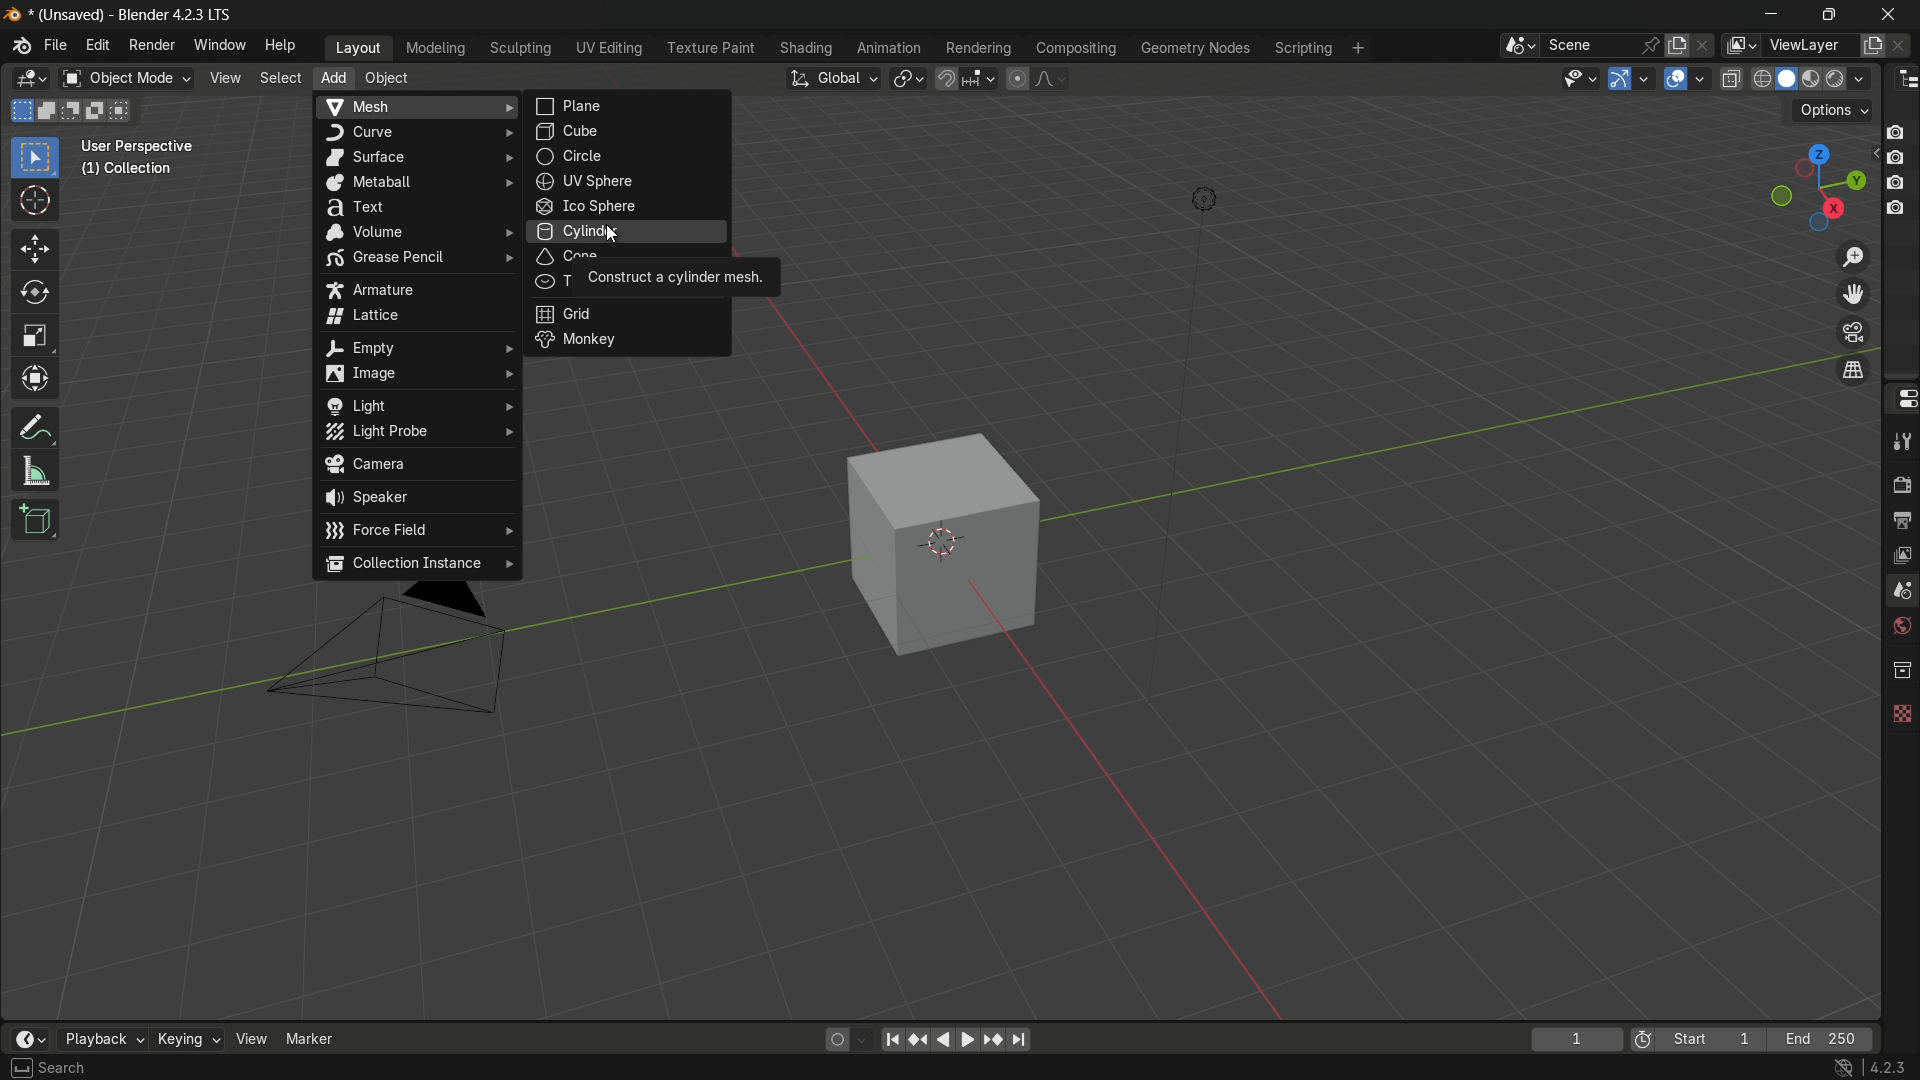  I want to click on speaker, so click(419, 499).